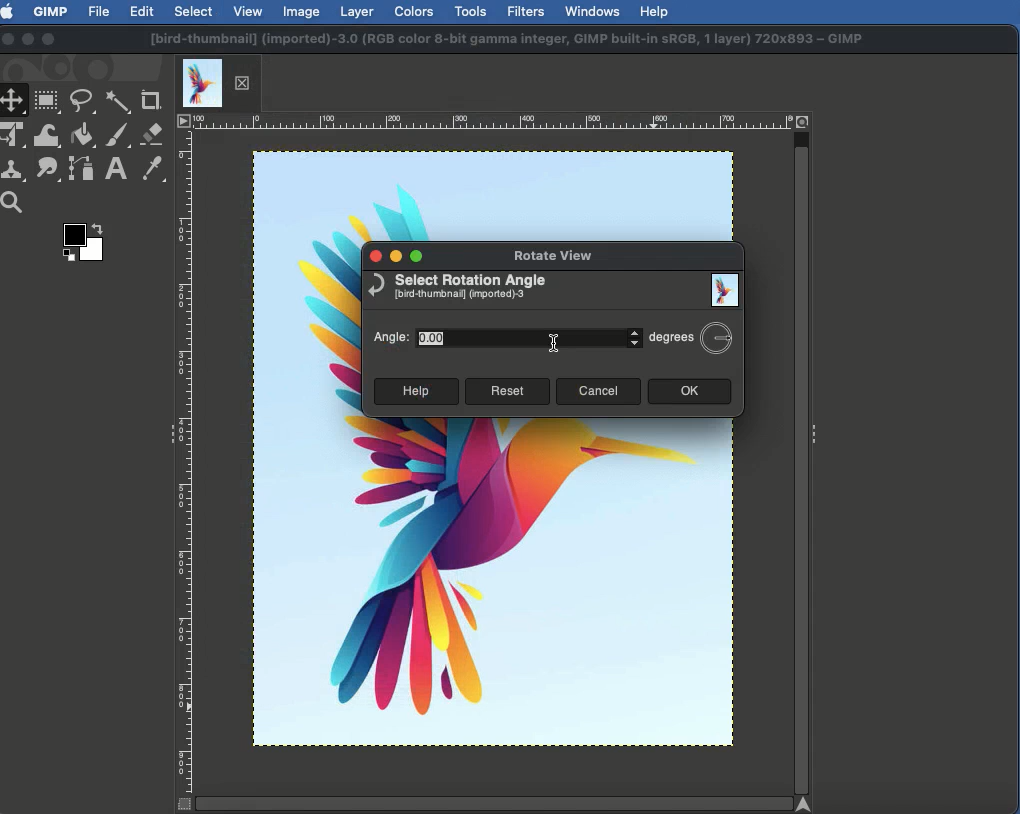 Image resolution: width=1020 pixels, height=814 pixels. Describe the element at coordinates (395, 257) in the screenshot. I see `Minimize` at that location.